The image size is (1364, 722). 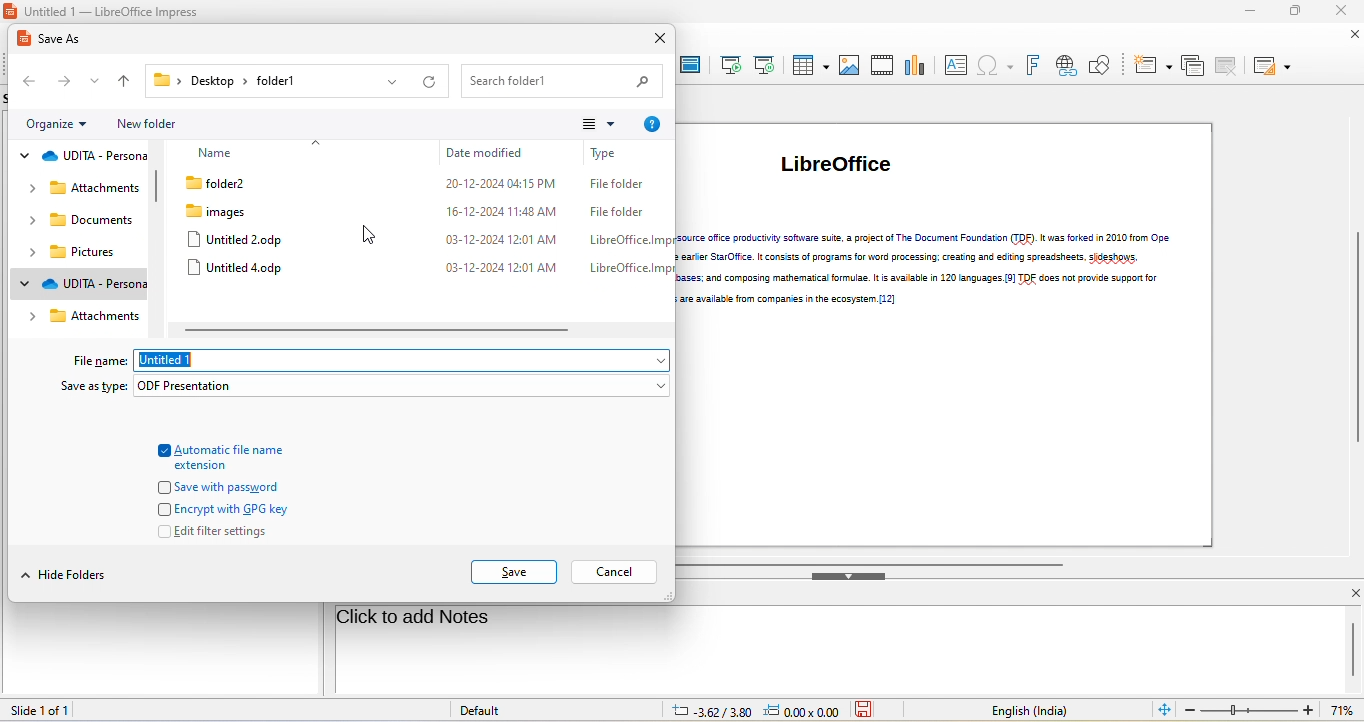 I want to click on LibreOffice.lmp, so click(x=623, y=268).